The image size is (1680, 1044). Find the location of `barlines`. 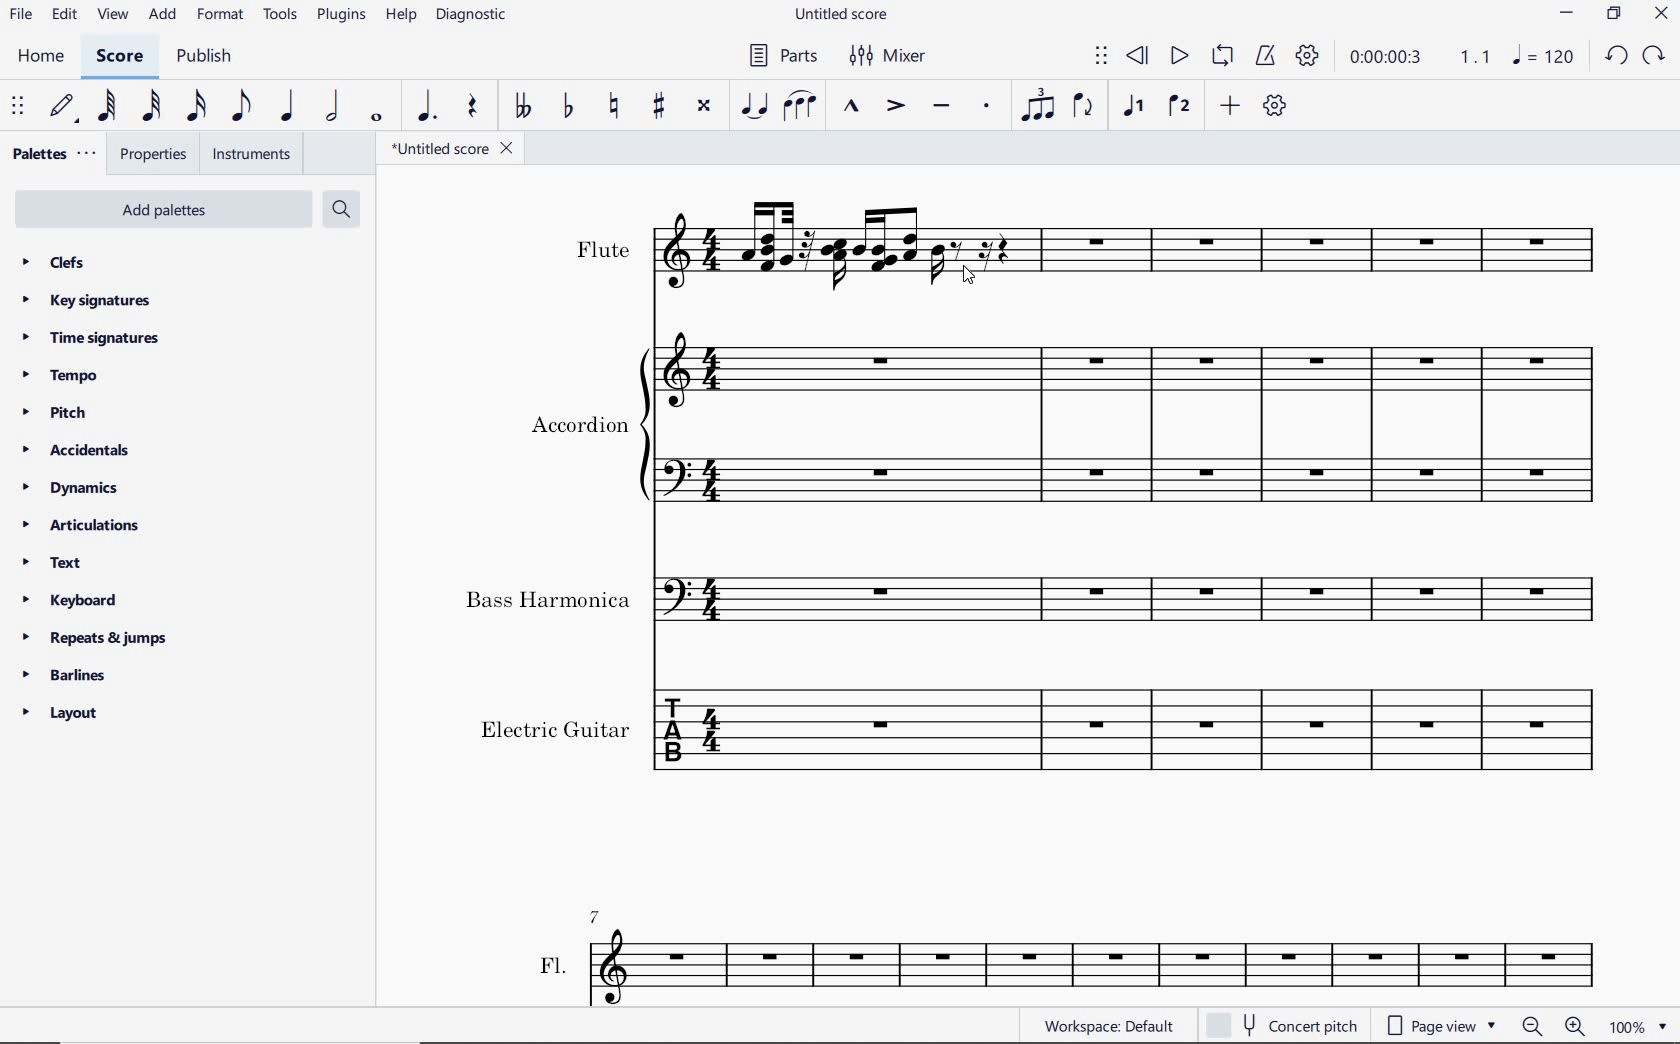

barlines is located at coordinates (71, 674).